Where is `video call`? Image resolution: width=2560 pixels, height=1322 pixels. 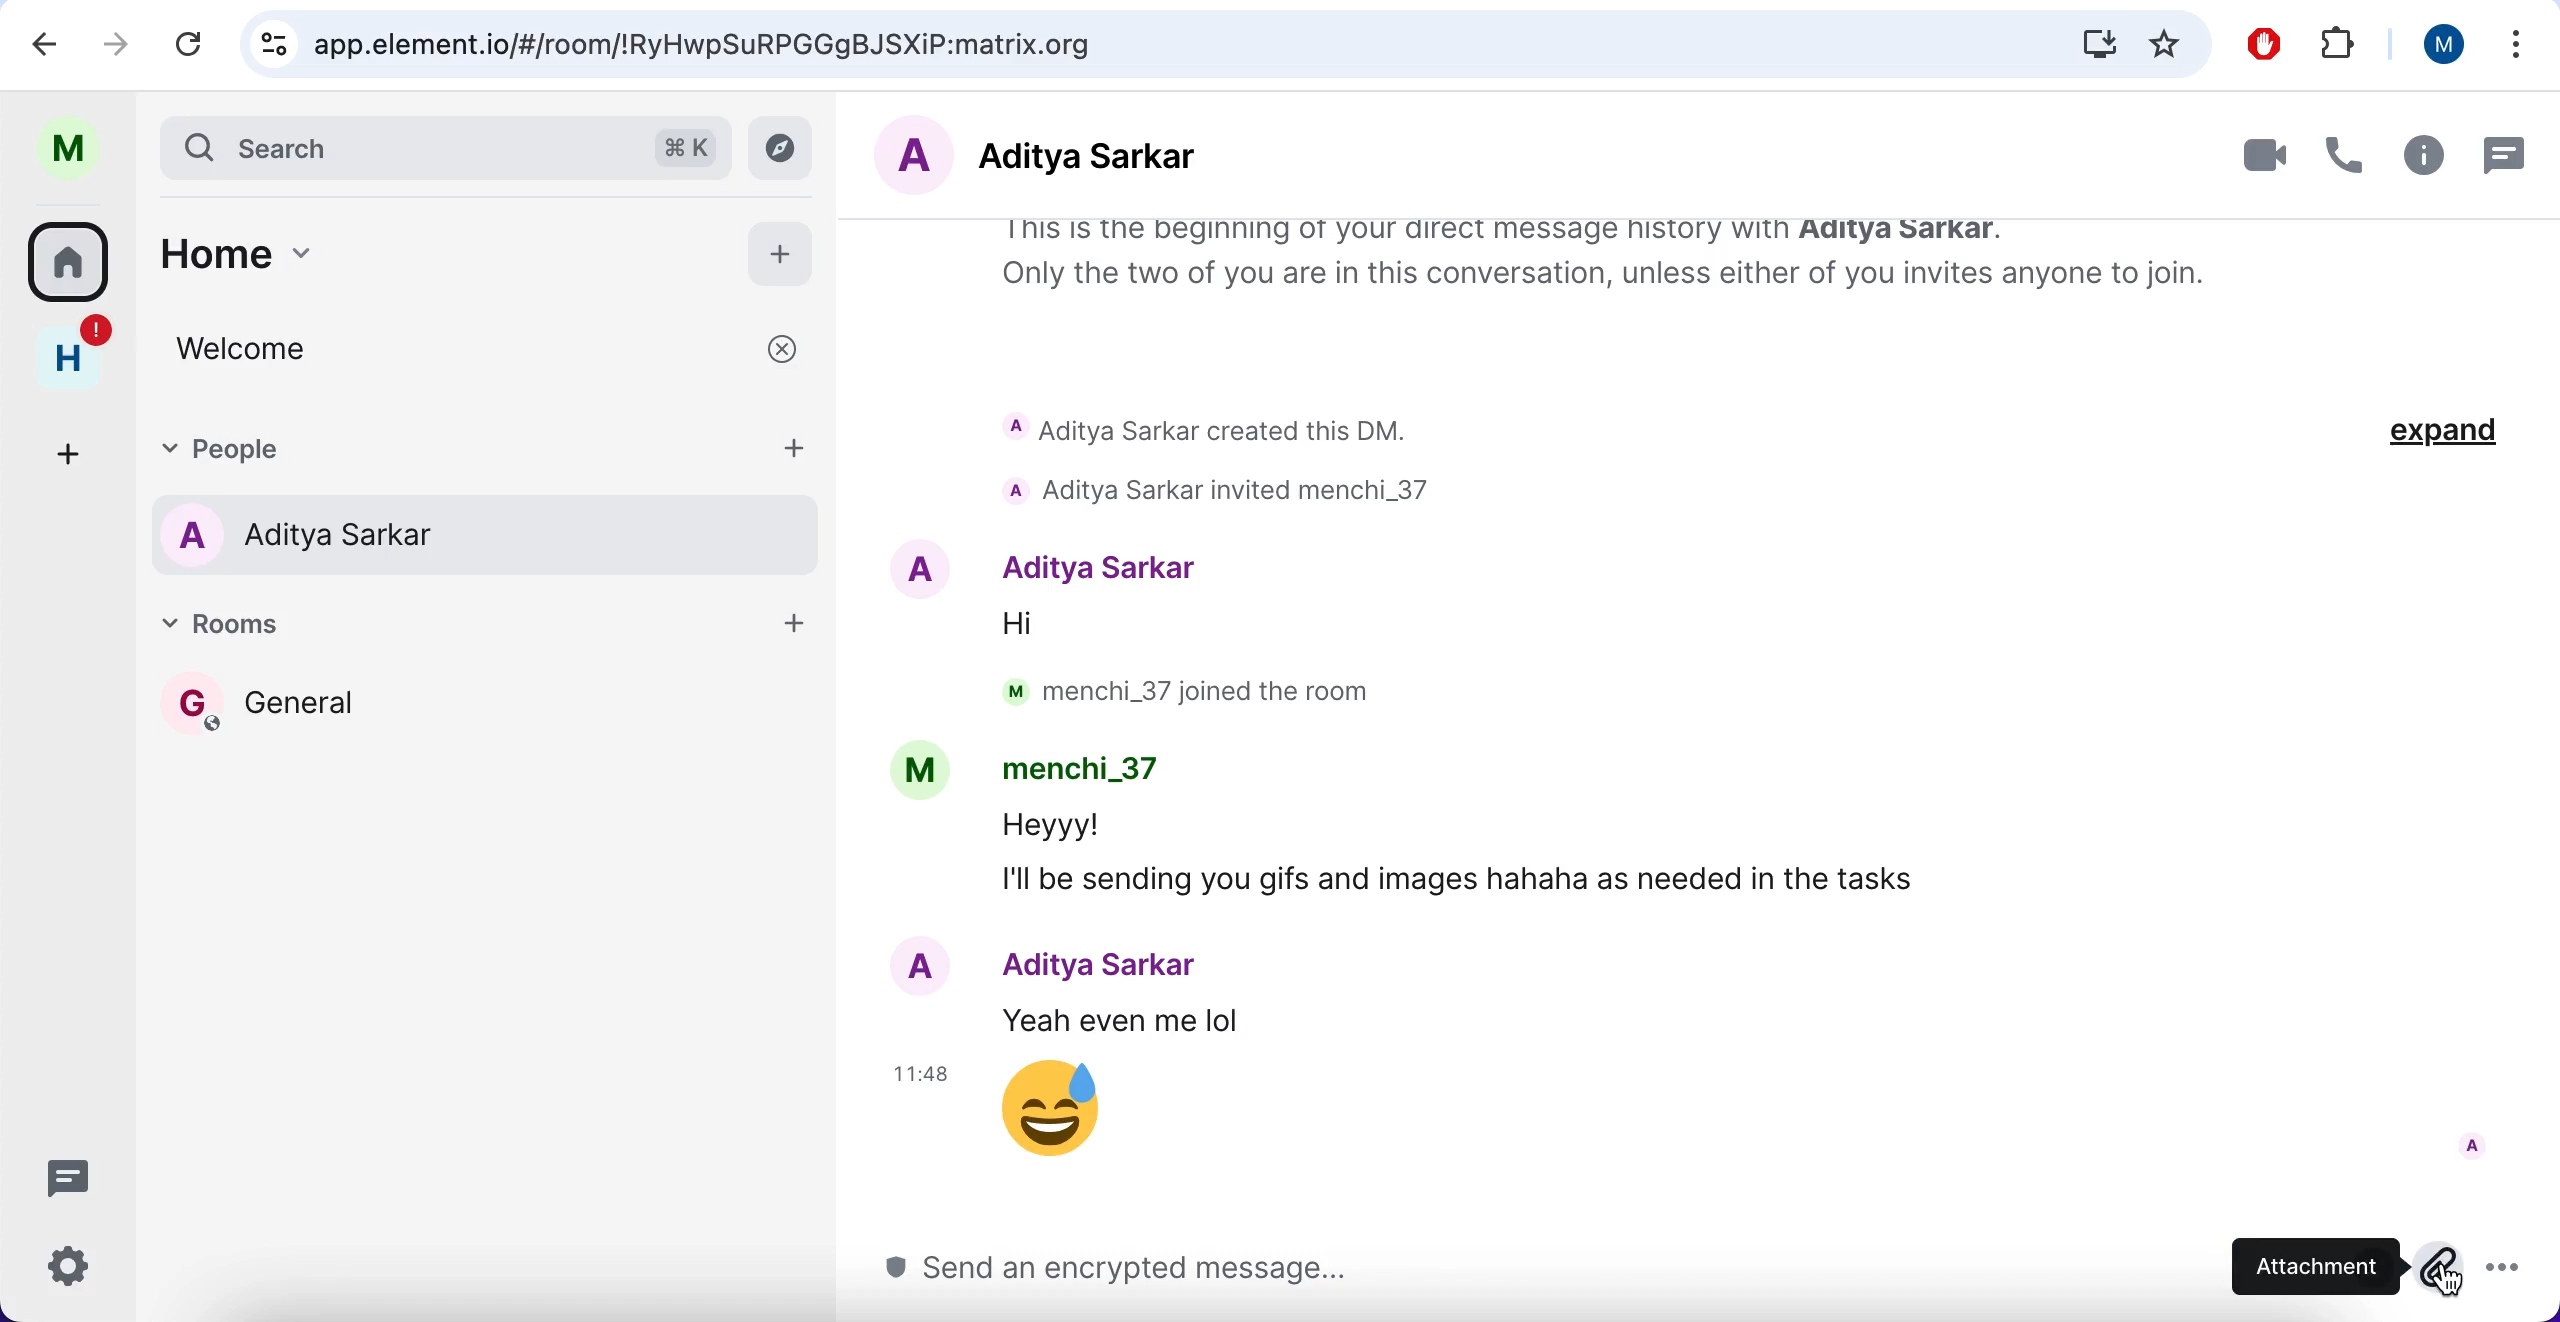 video call is located at coordinates (2264, 158).